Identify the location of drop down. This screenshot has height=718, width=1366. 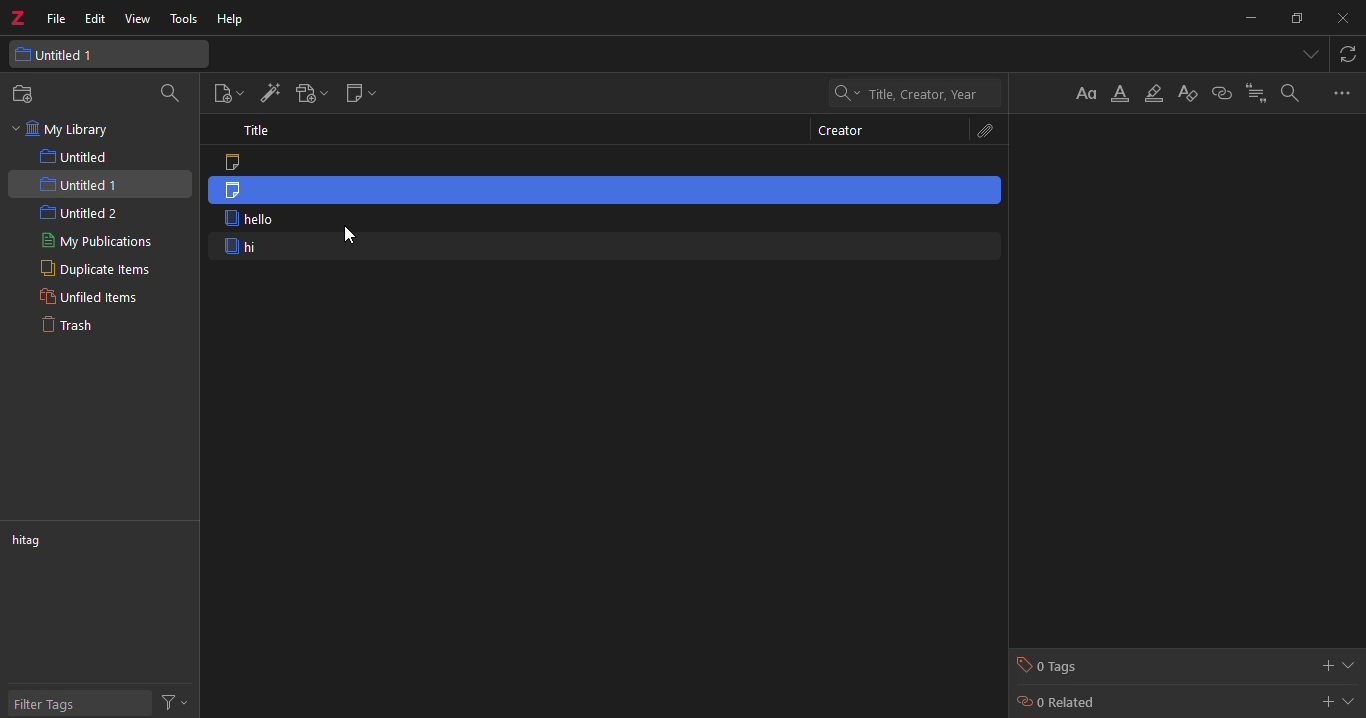
(840, 93).